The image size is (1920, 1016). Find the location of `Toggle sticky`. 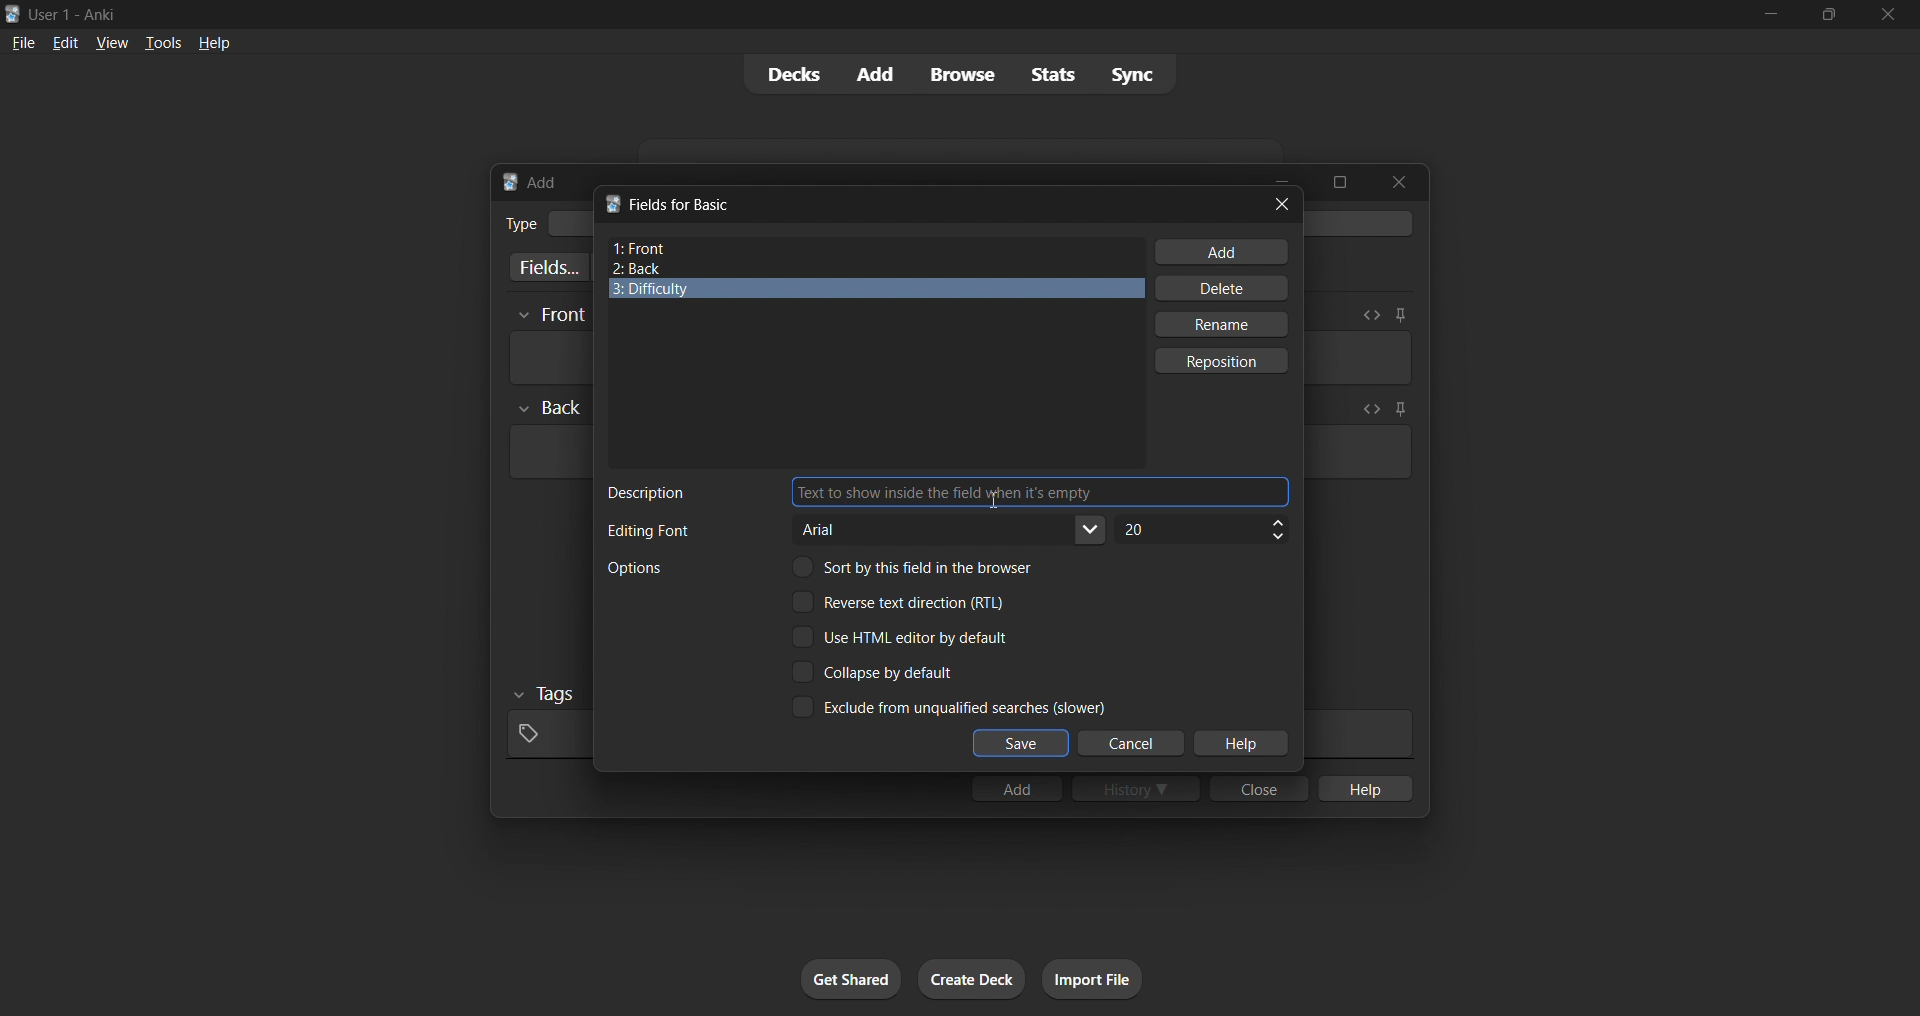

Toggle sticky is located at coordinates (1397, 411).